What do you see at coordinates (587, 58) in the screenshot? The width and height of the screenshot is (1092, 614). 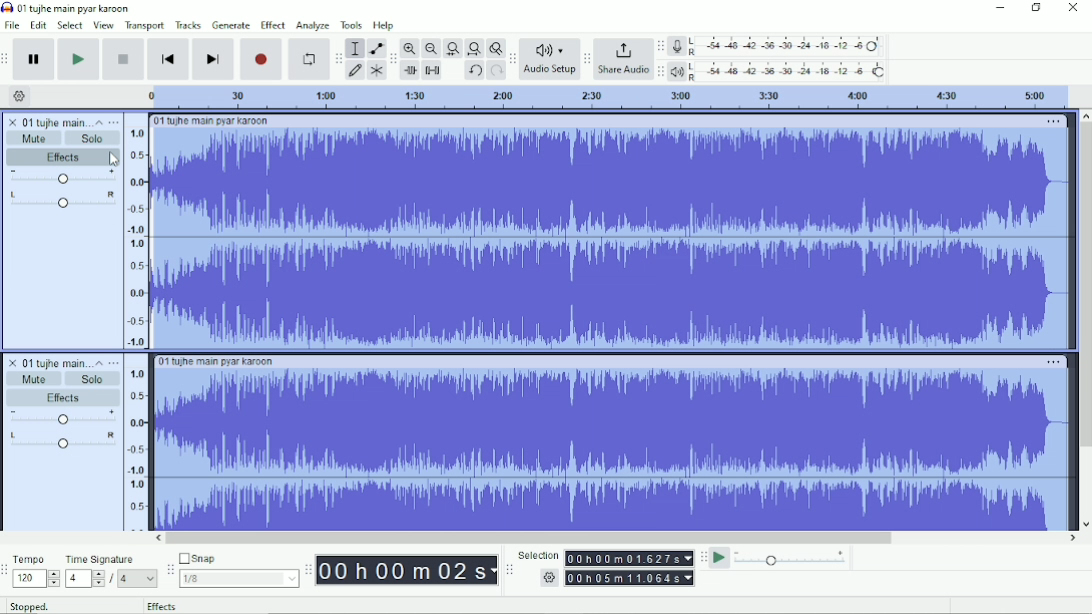 I see `Audacity share audio toolbar` at bounding box center [587, 58].